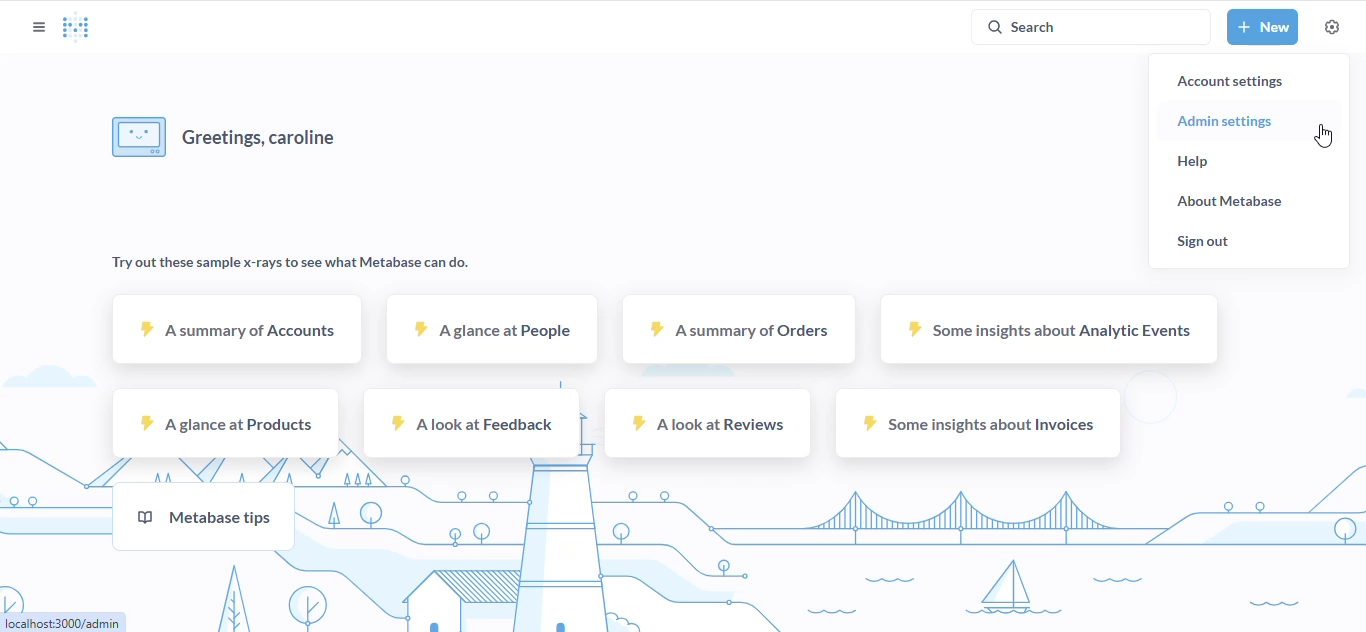  Describe the element at coordinates (62, 622) in the screenshot. I see `link` at that location.